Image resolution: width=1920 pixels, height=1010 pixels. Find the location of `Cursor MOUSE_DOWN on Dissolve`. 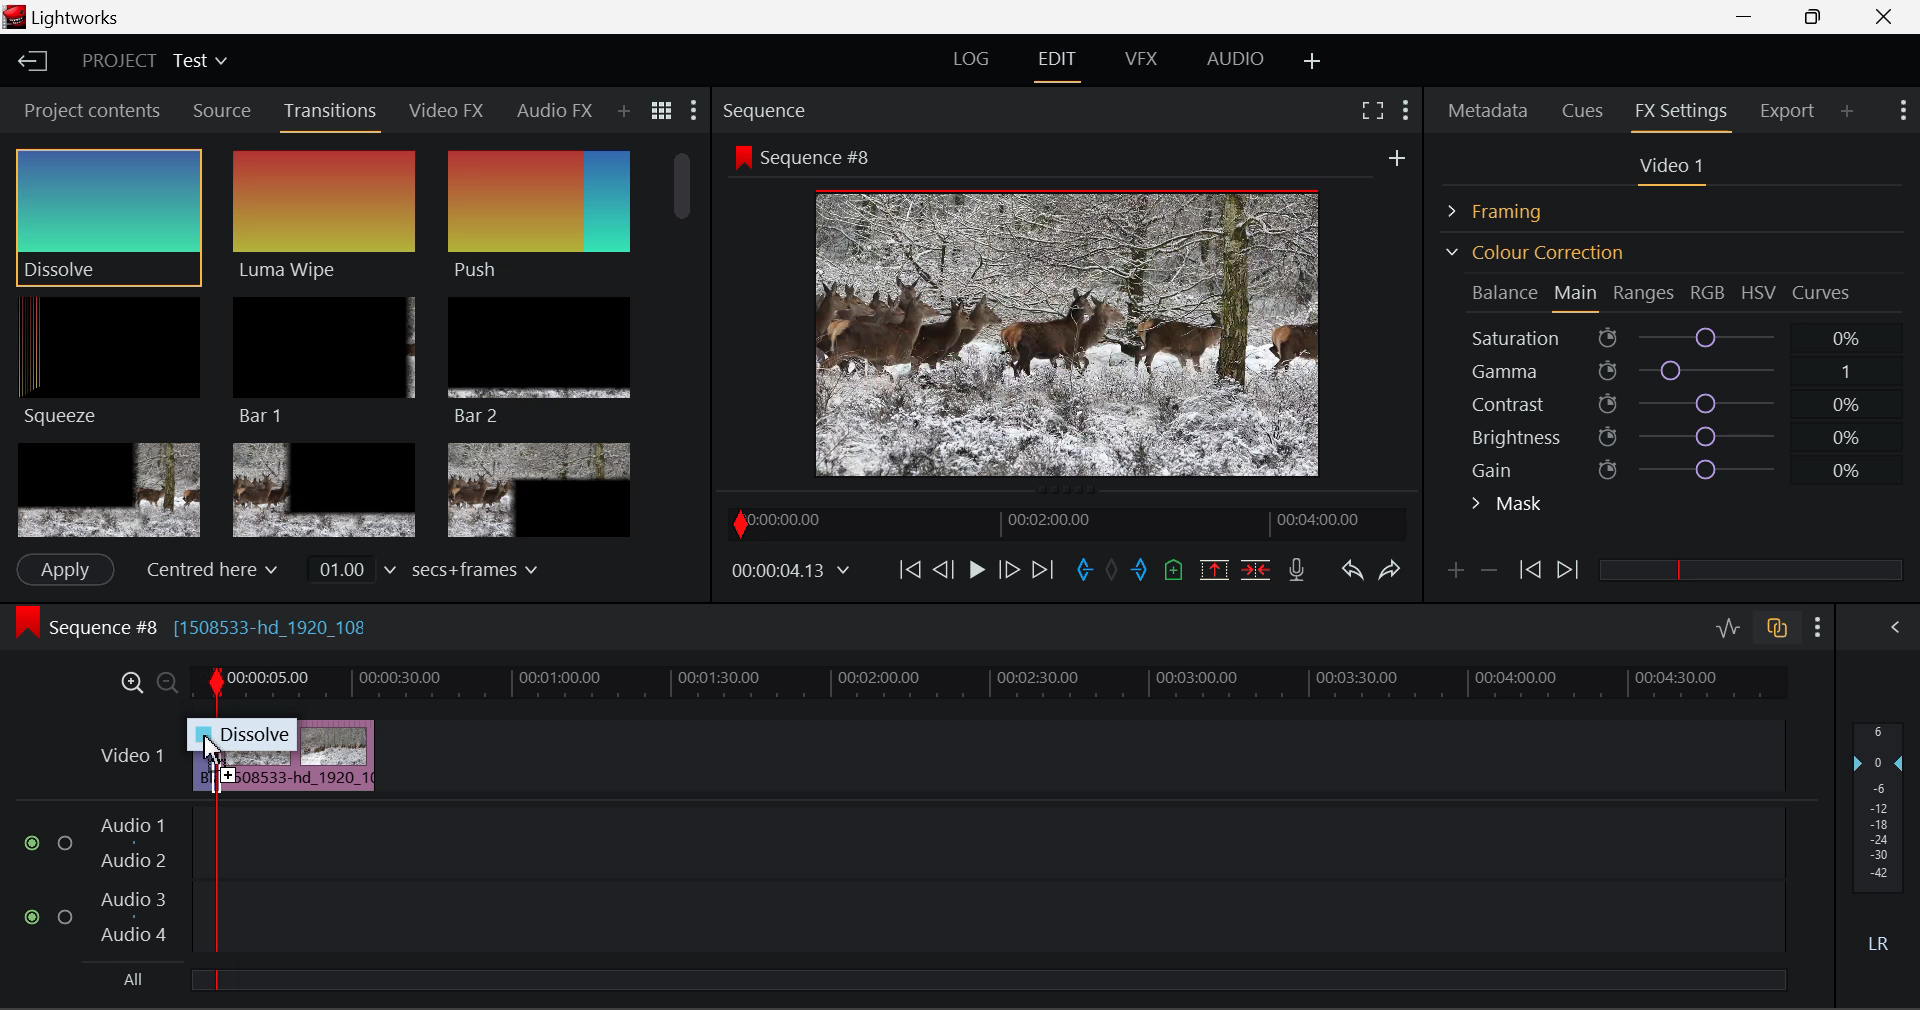

Cursor MOUSE_DOWN on Dissolve is located at coordinates (108, 216).